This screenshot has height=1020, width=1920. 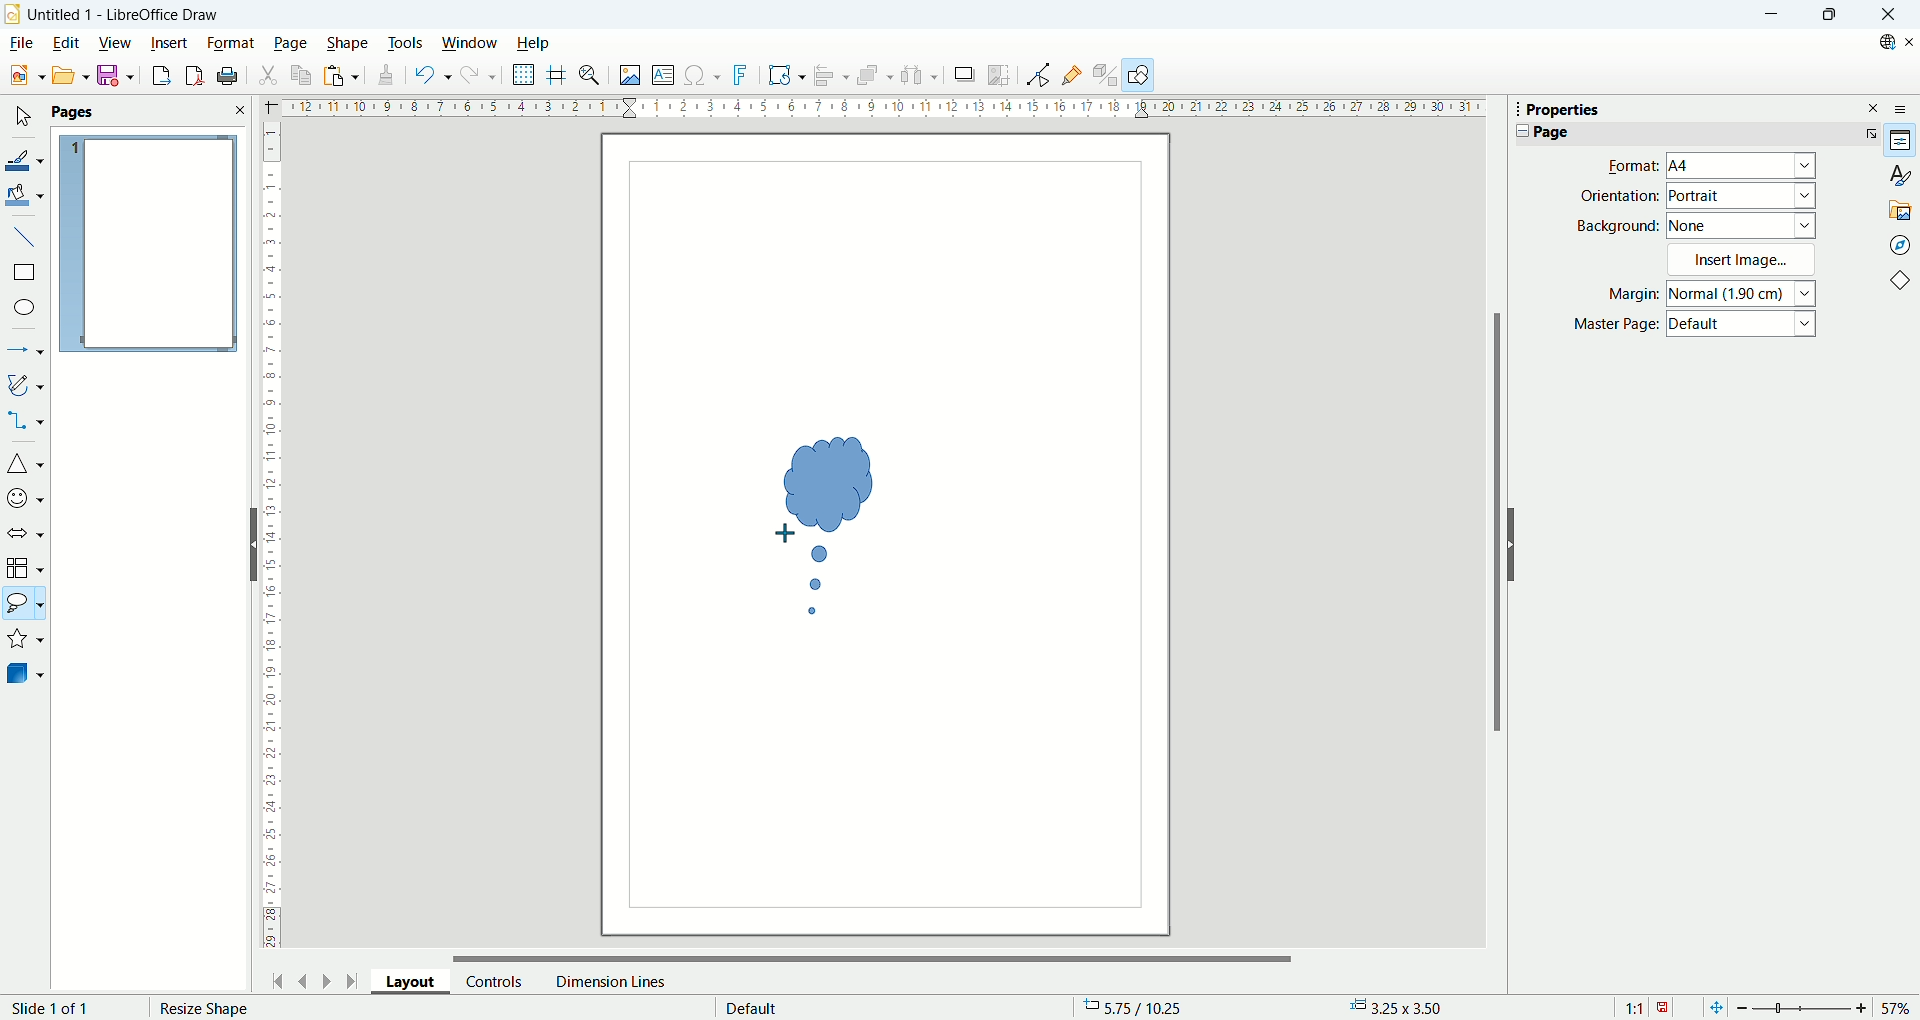 What do you see at coordinates (609, 981) in the screenshot?
I see `dimension lines` at bounding box center [609, 981].